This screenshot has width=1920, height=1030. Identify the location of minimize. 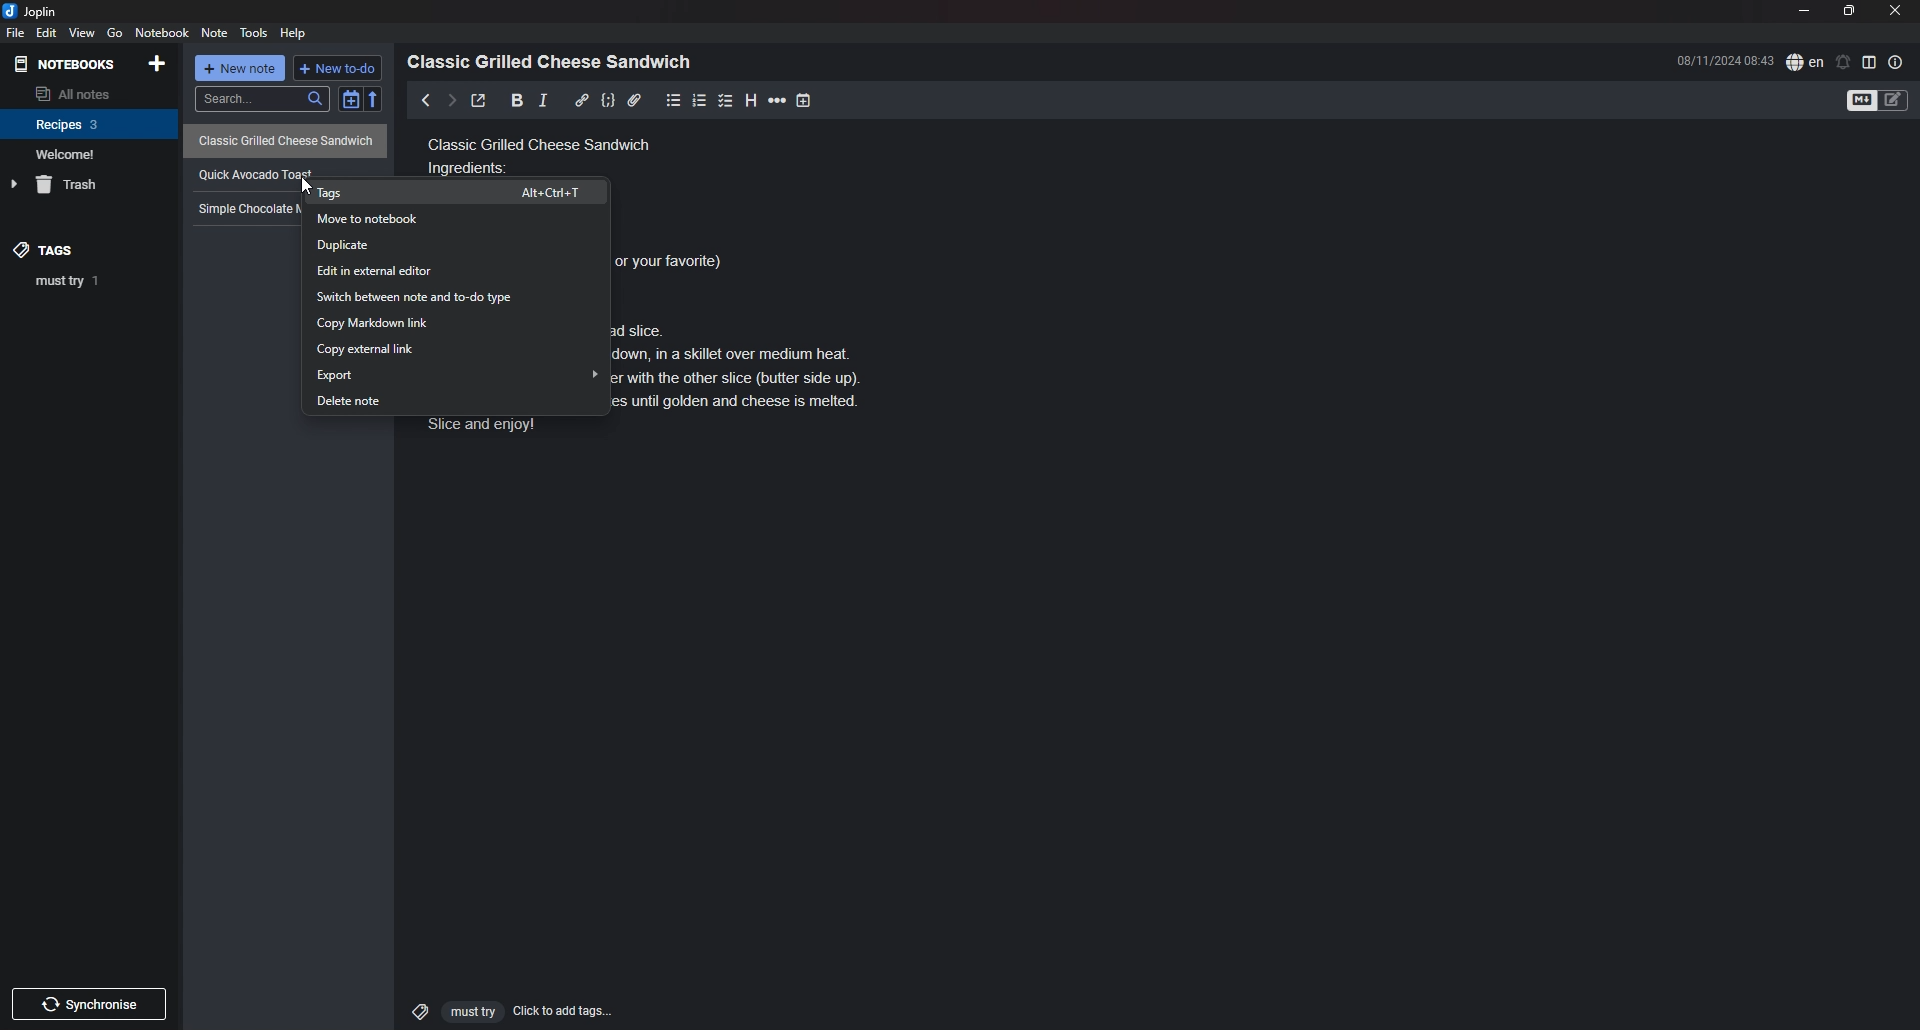
(1805, 11).